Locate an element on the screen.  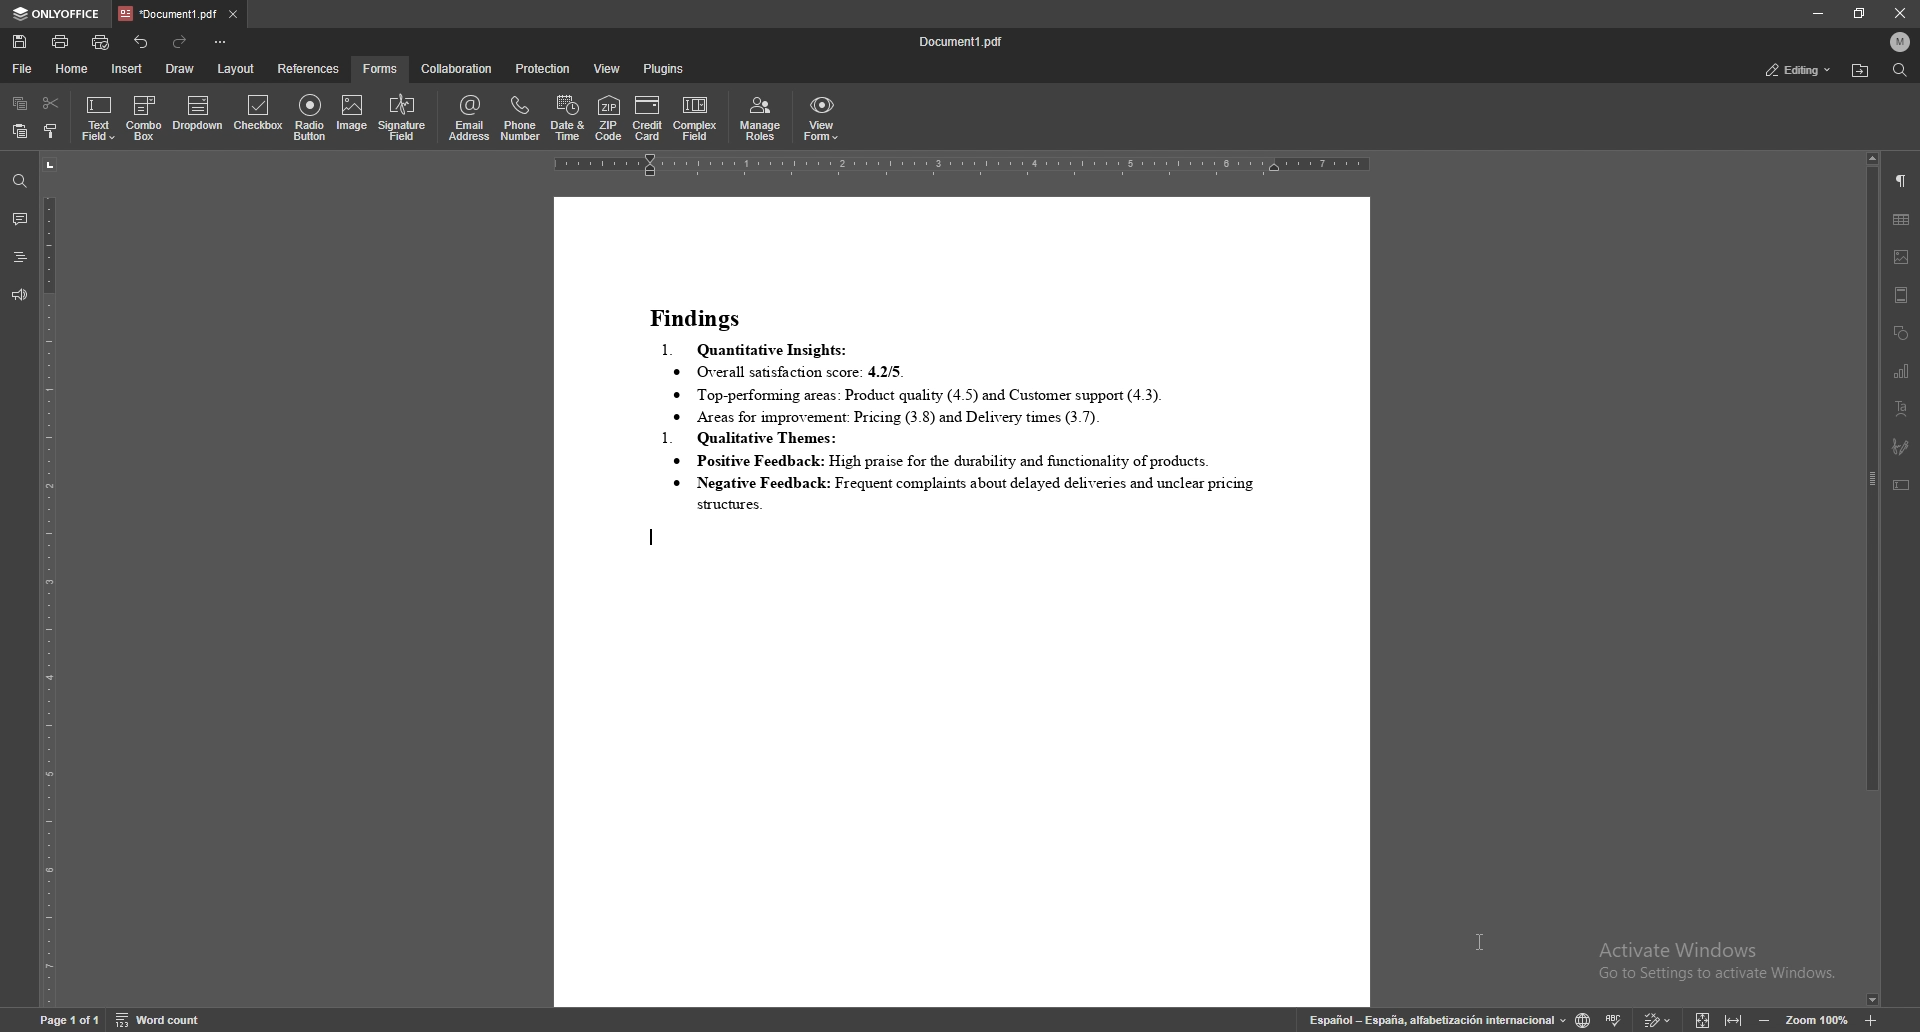
decrease zoom is located at coordinates (1763, 1019).